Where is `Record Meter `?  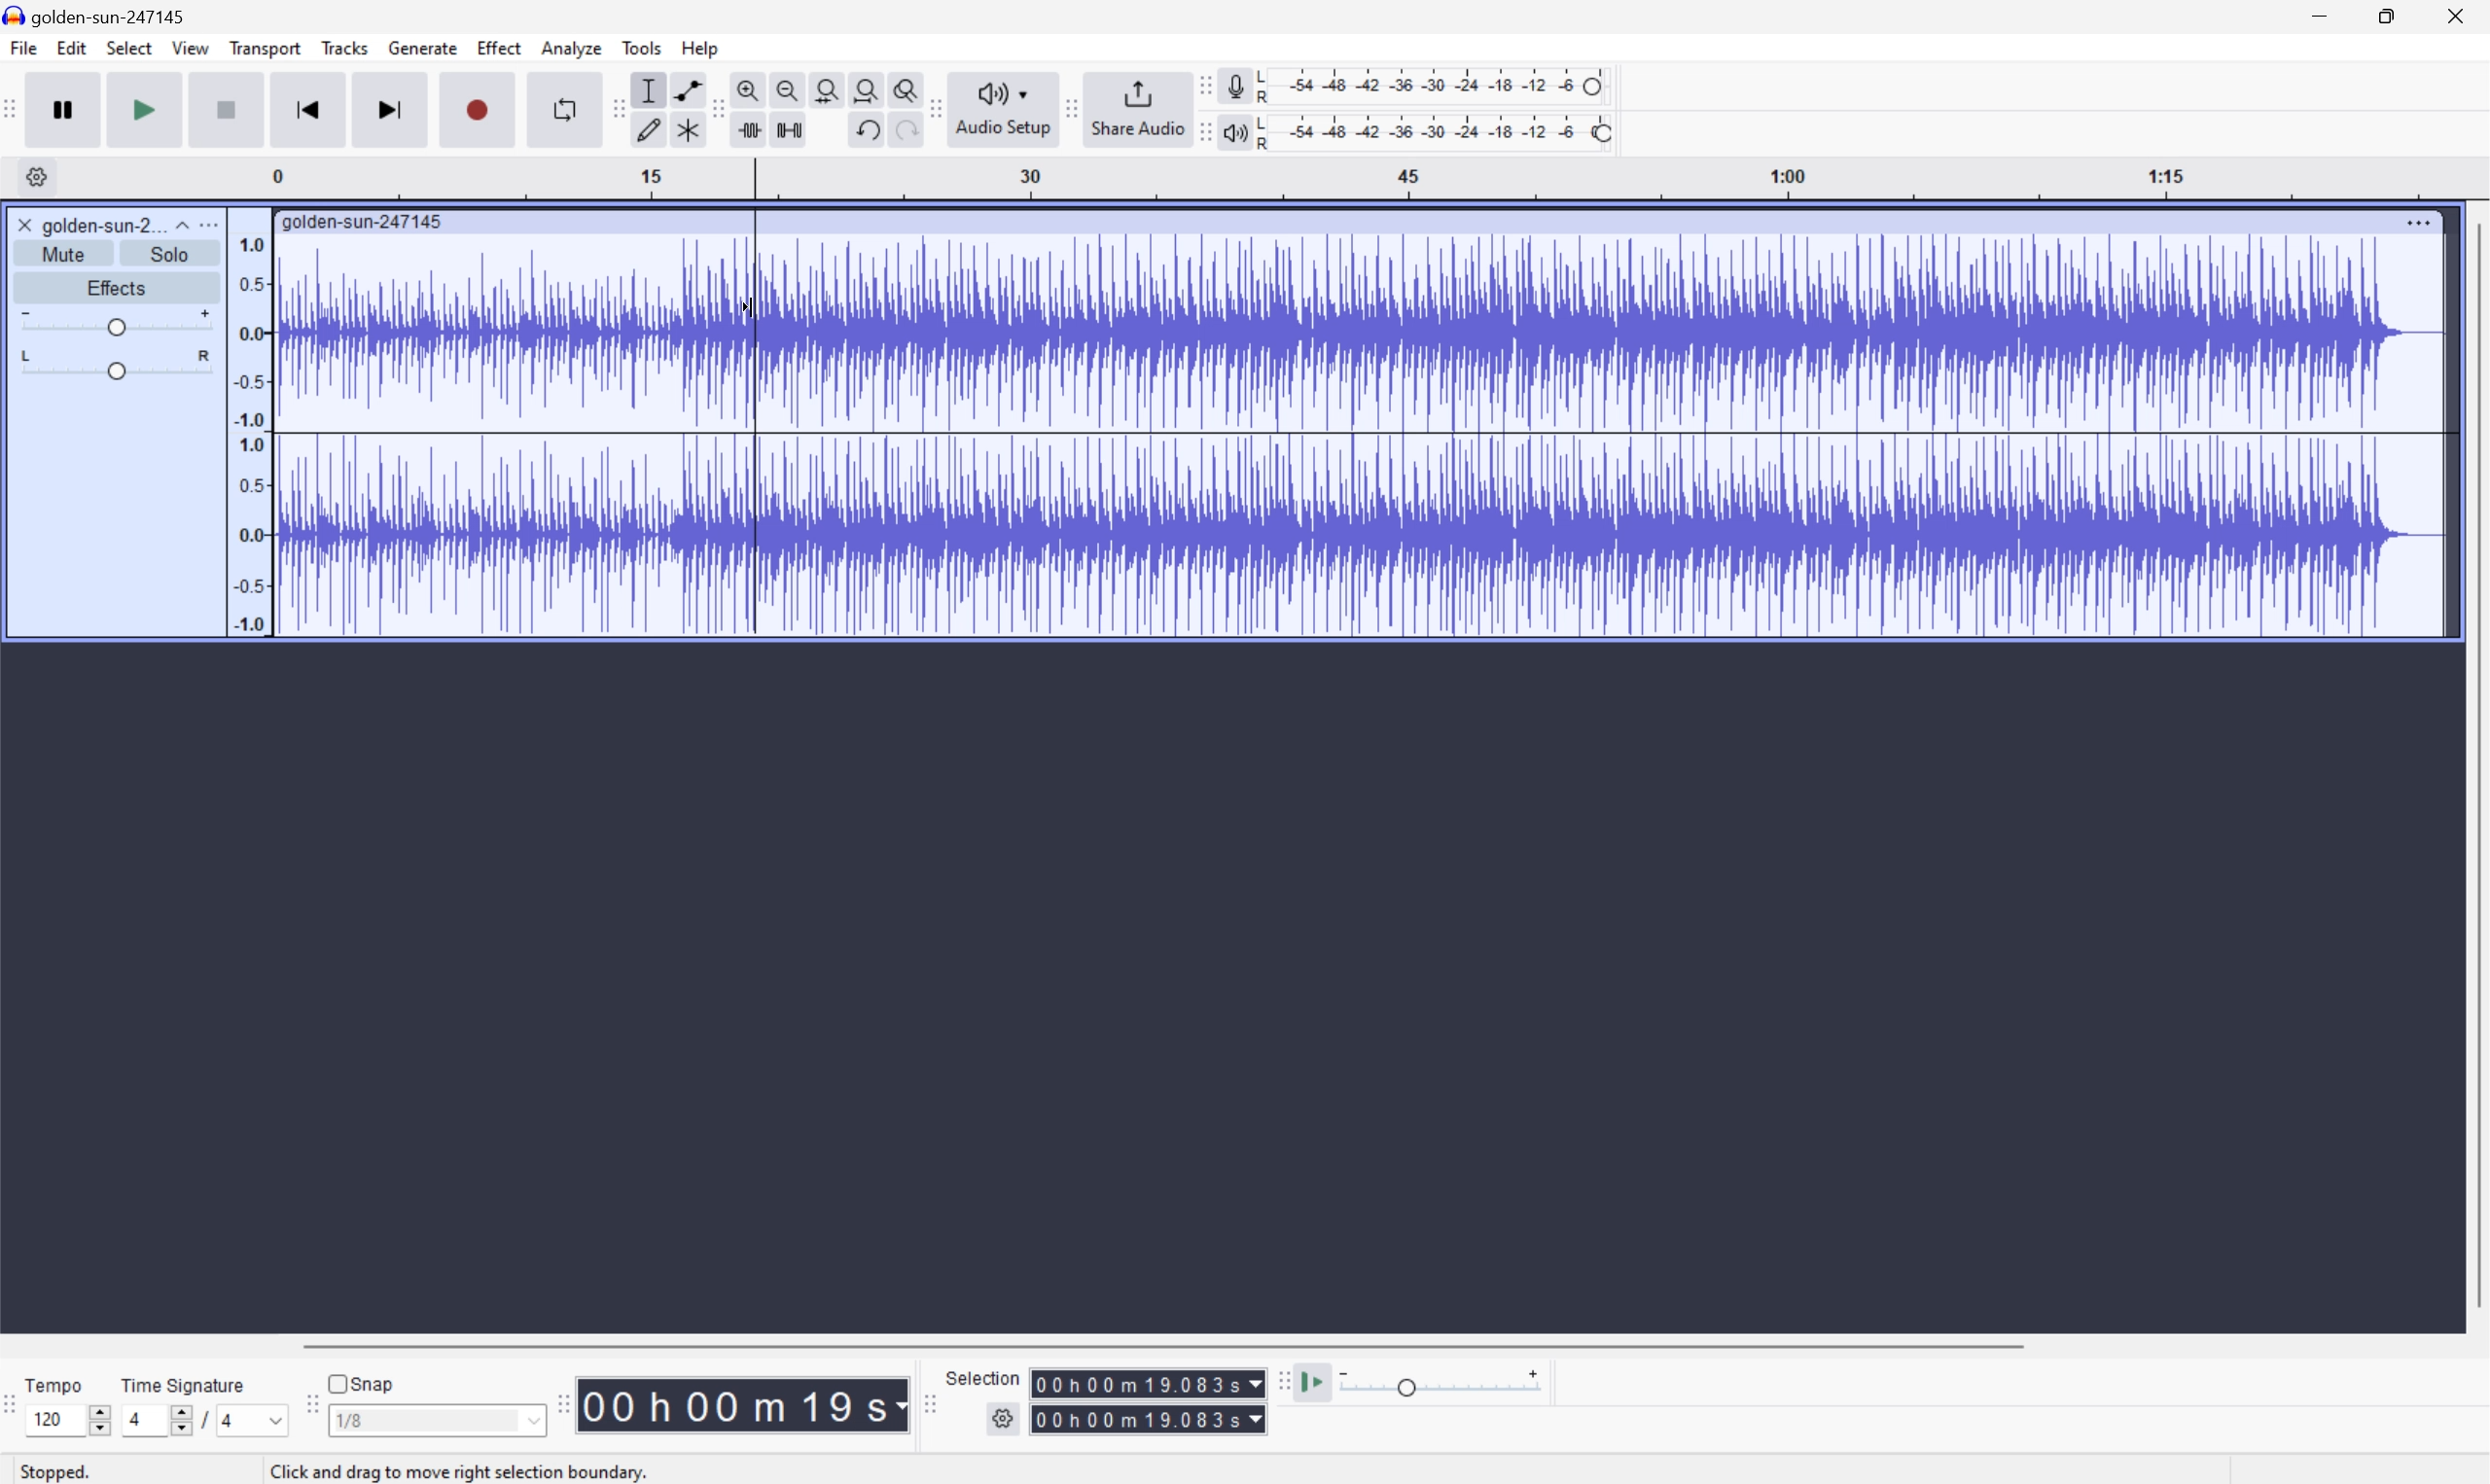
Record Meter  is located at coordinates (1234, 83).